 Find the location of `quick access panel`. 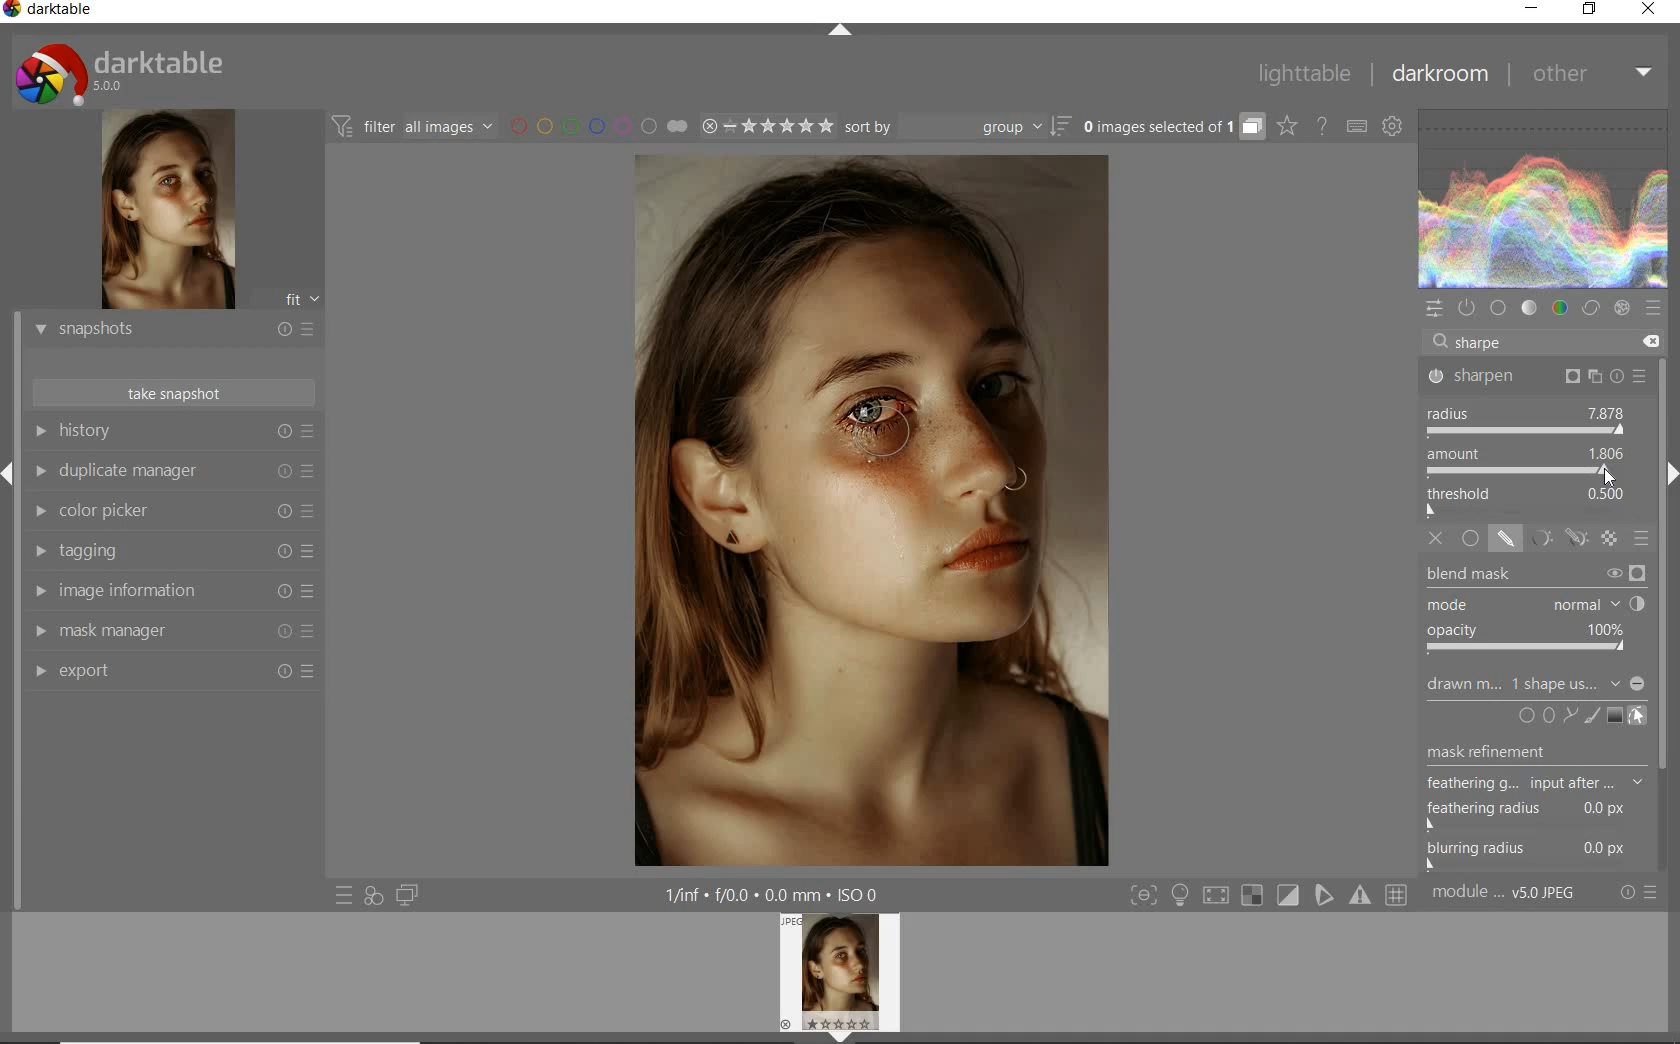

quick access panel is located at coordinates (1435, 309).